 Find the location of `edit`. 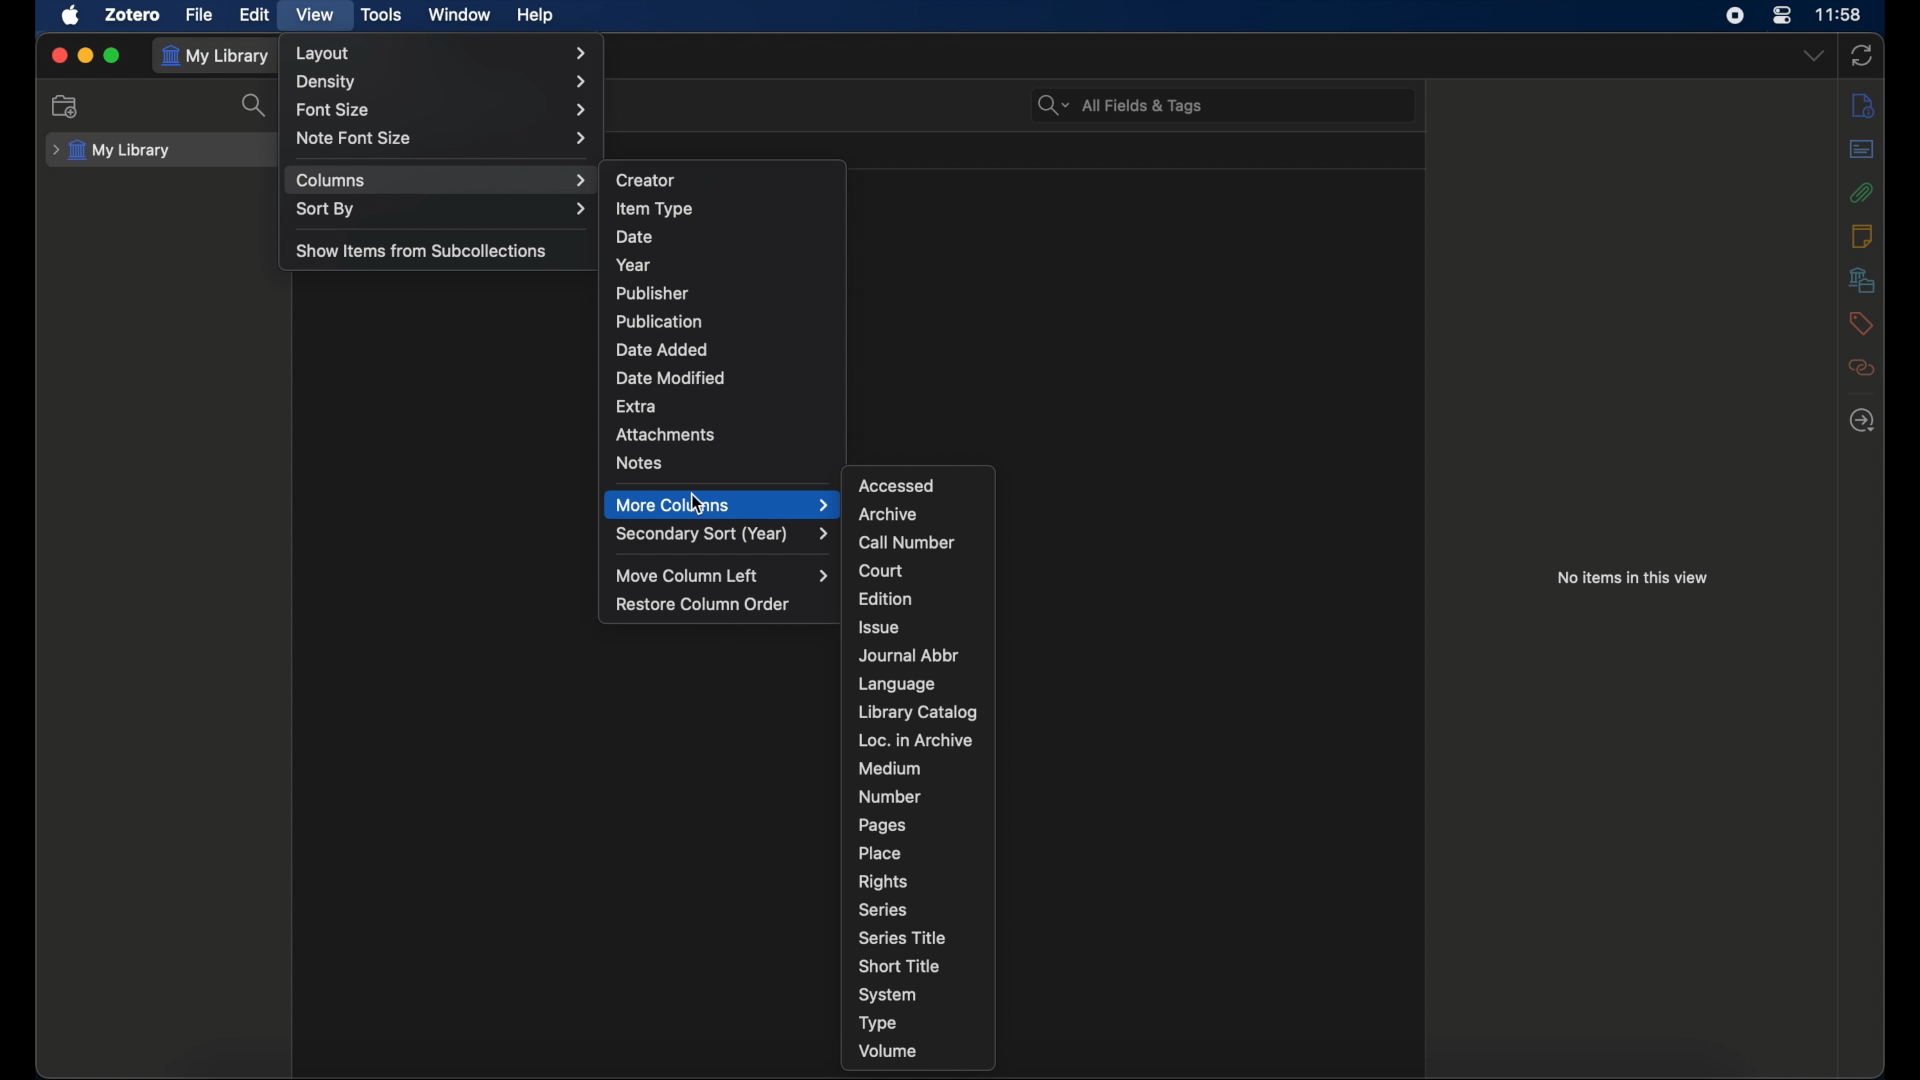

edit is located at coordinates (257, 14).